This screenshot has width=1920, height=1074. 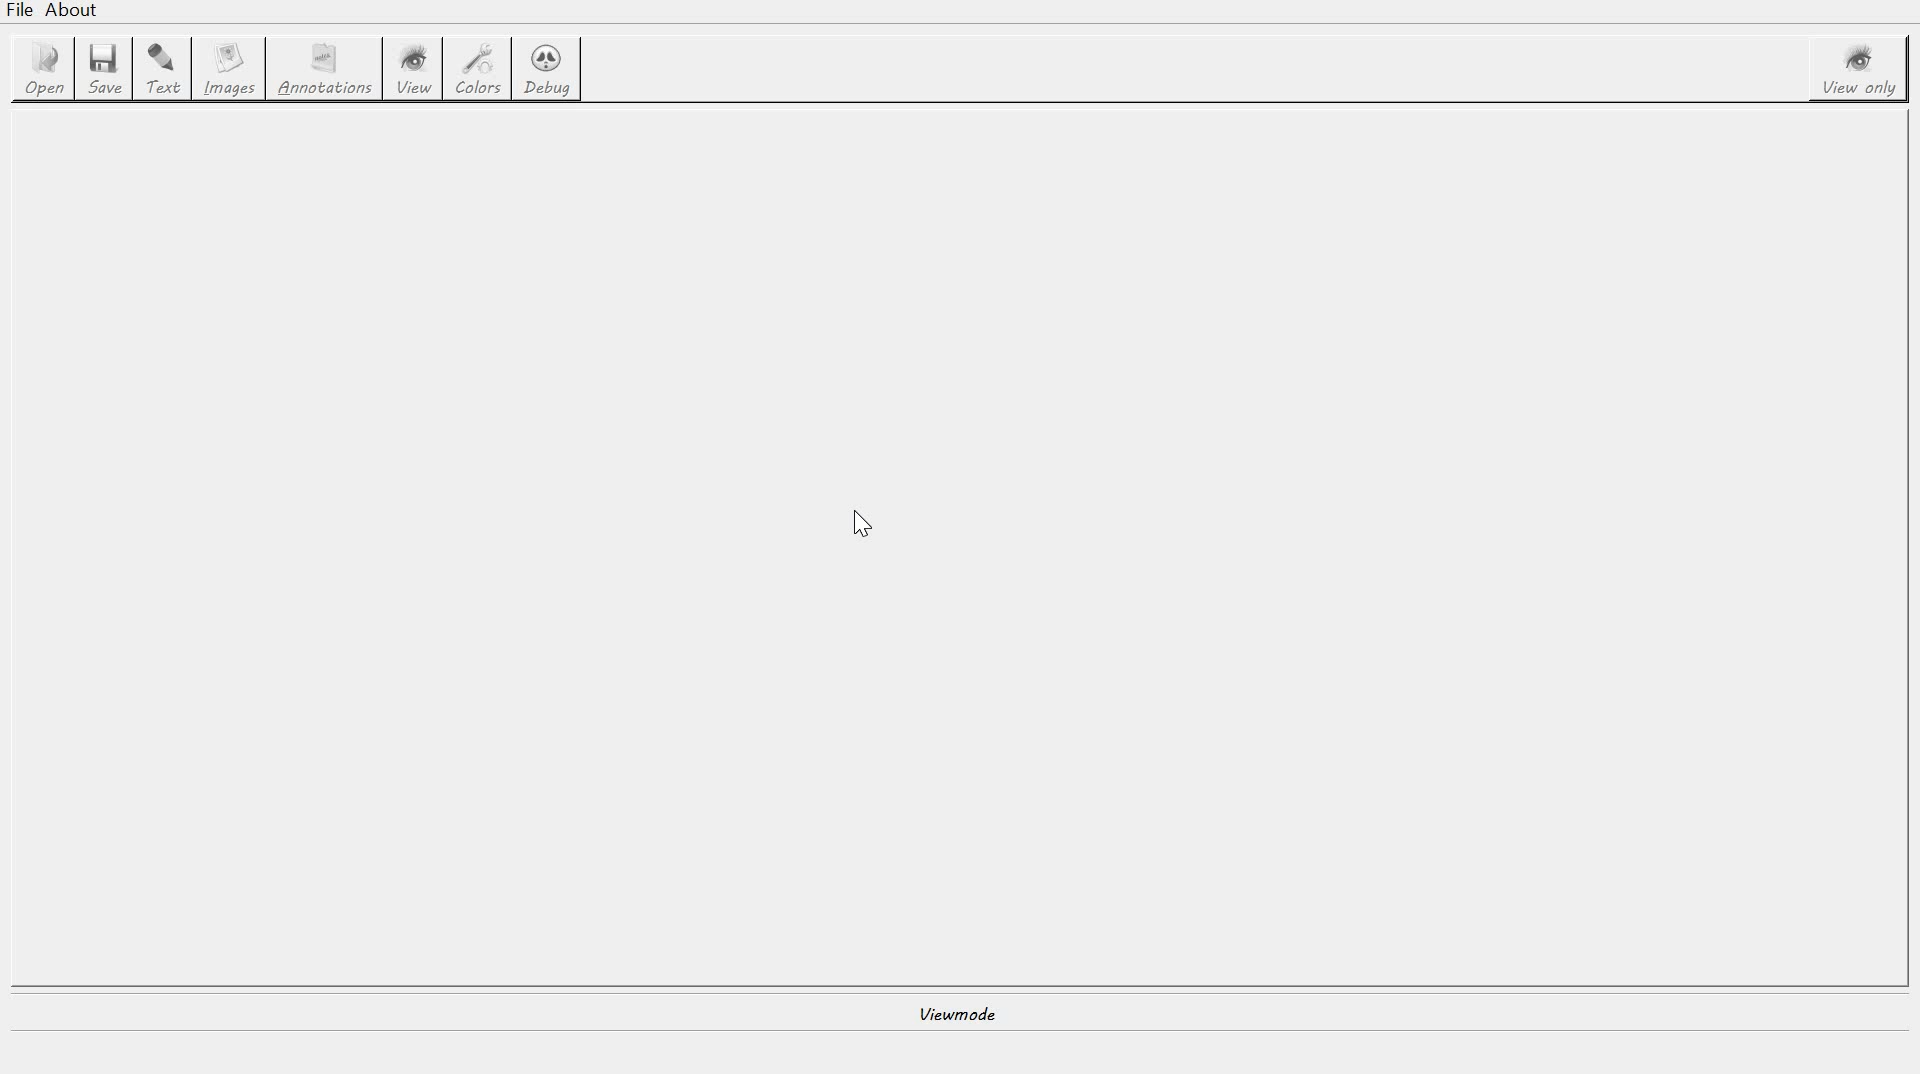 I want to click on view only, so click(x=1865, y=70).